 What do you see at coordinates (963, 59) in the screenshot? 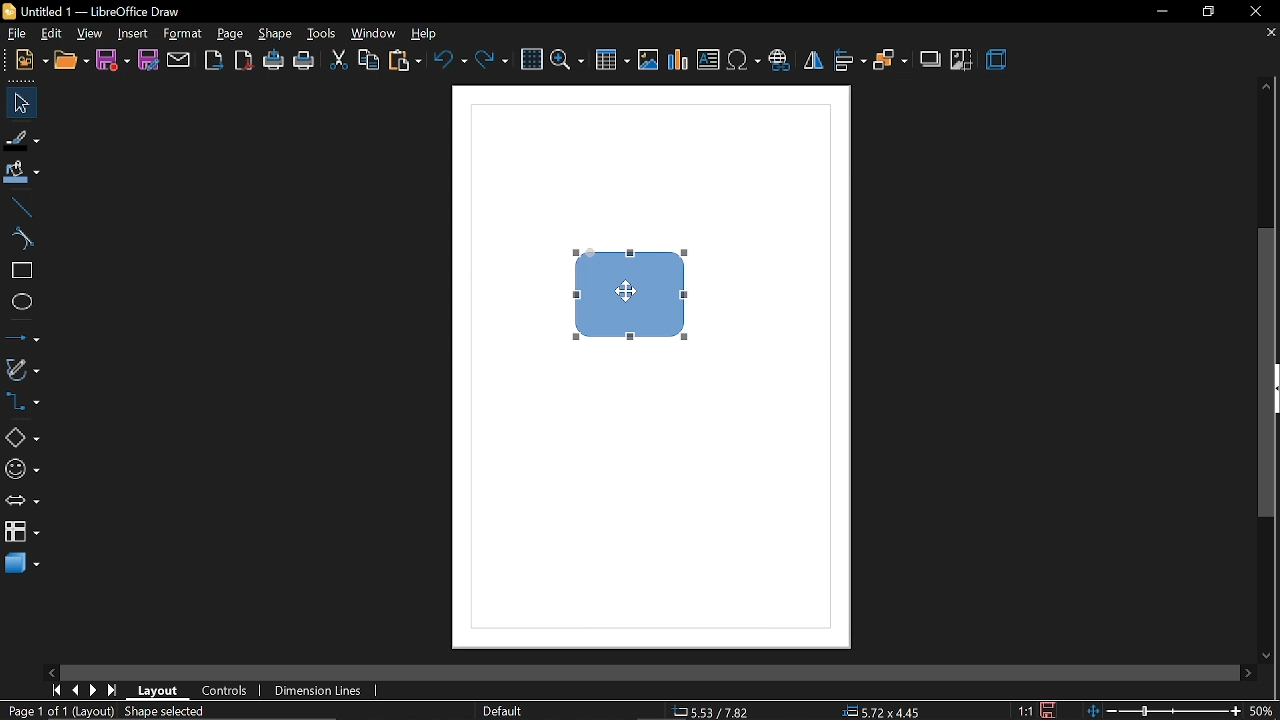
I see `crop` at bounding box center [963, 59].